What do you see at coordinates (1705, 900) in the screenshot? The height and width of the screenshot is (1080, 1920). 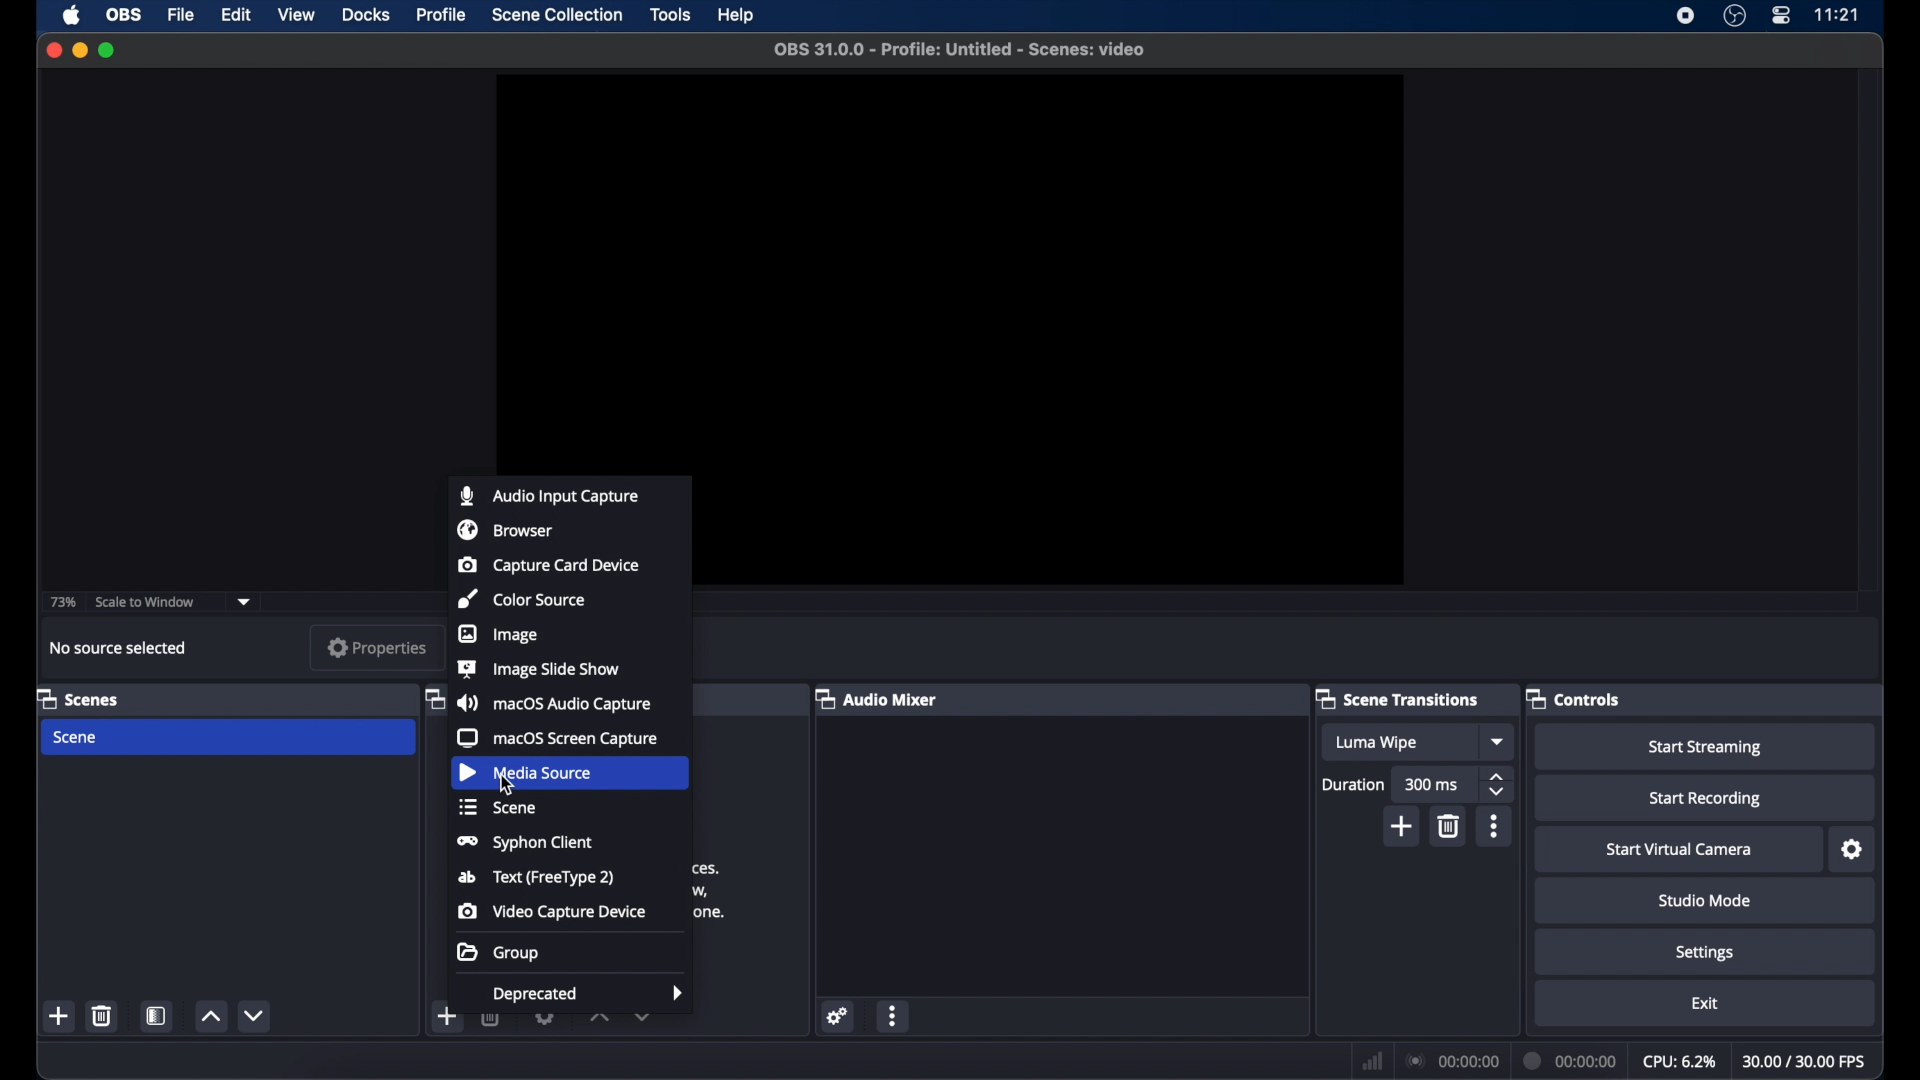 I see `studio mode` at bounding box center [1705, 900].